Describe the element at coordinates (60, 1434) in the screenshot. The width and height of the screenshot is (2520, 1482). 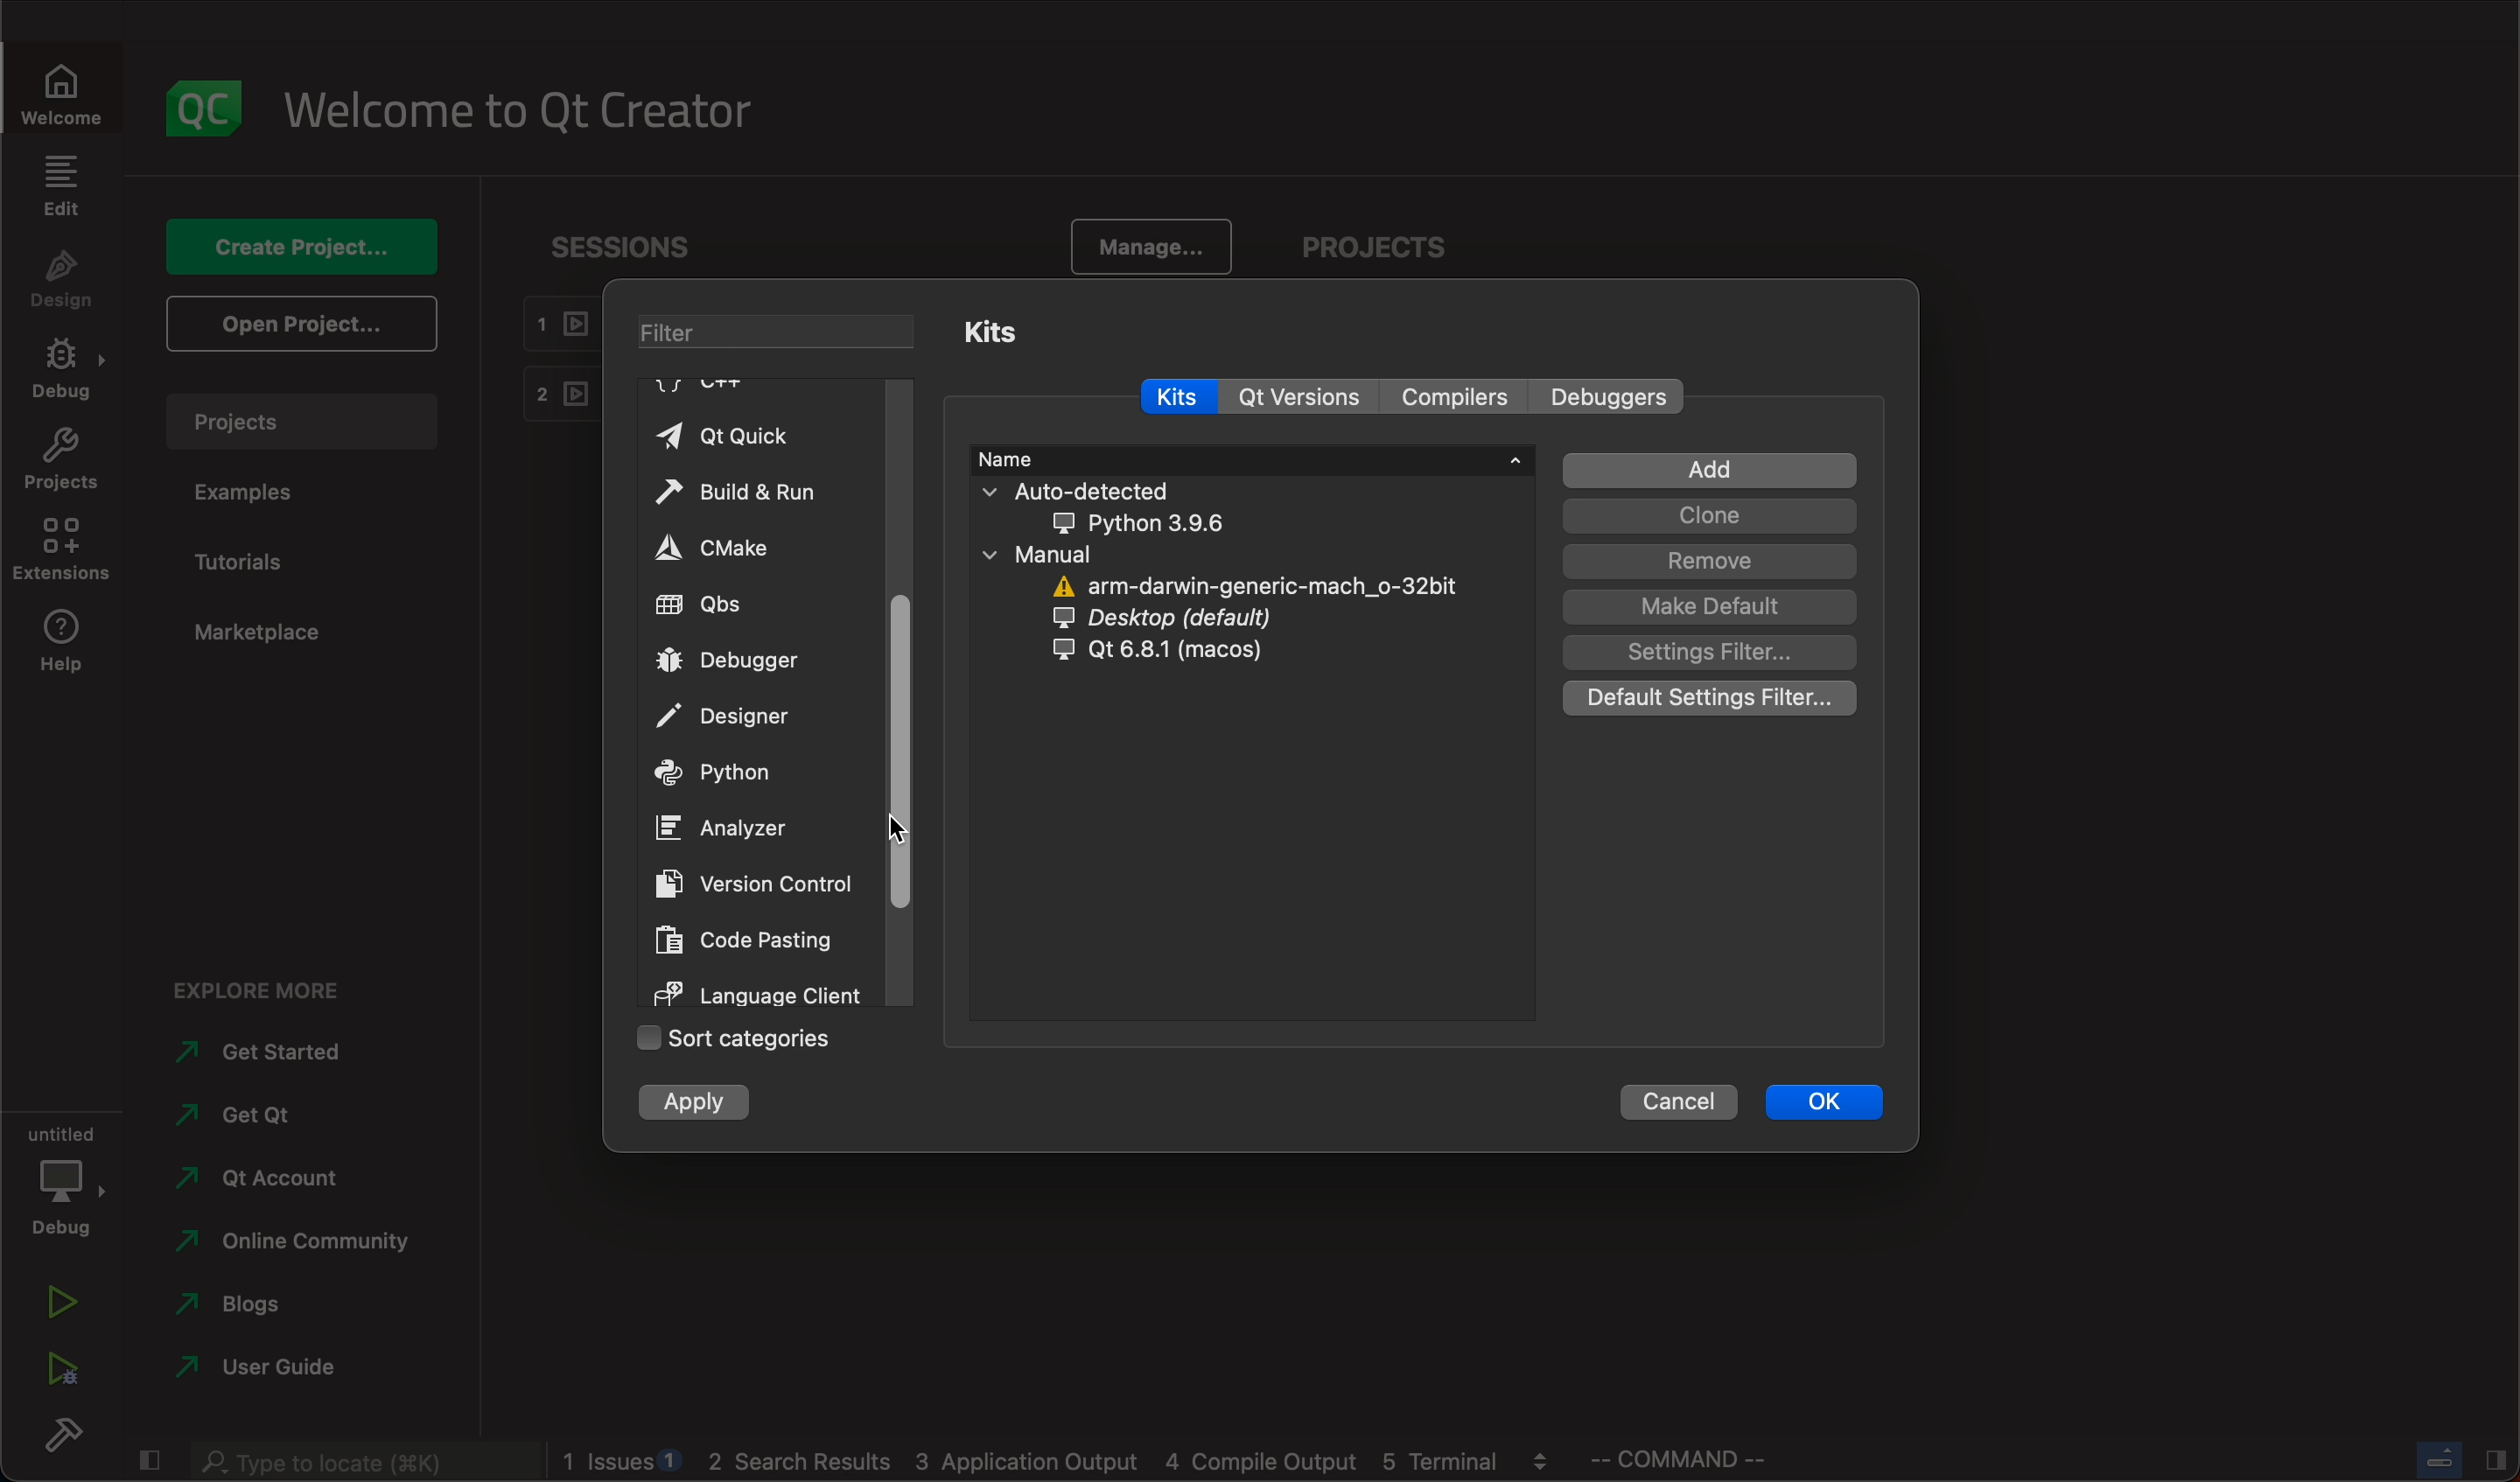
I see `build` at that location.